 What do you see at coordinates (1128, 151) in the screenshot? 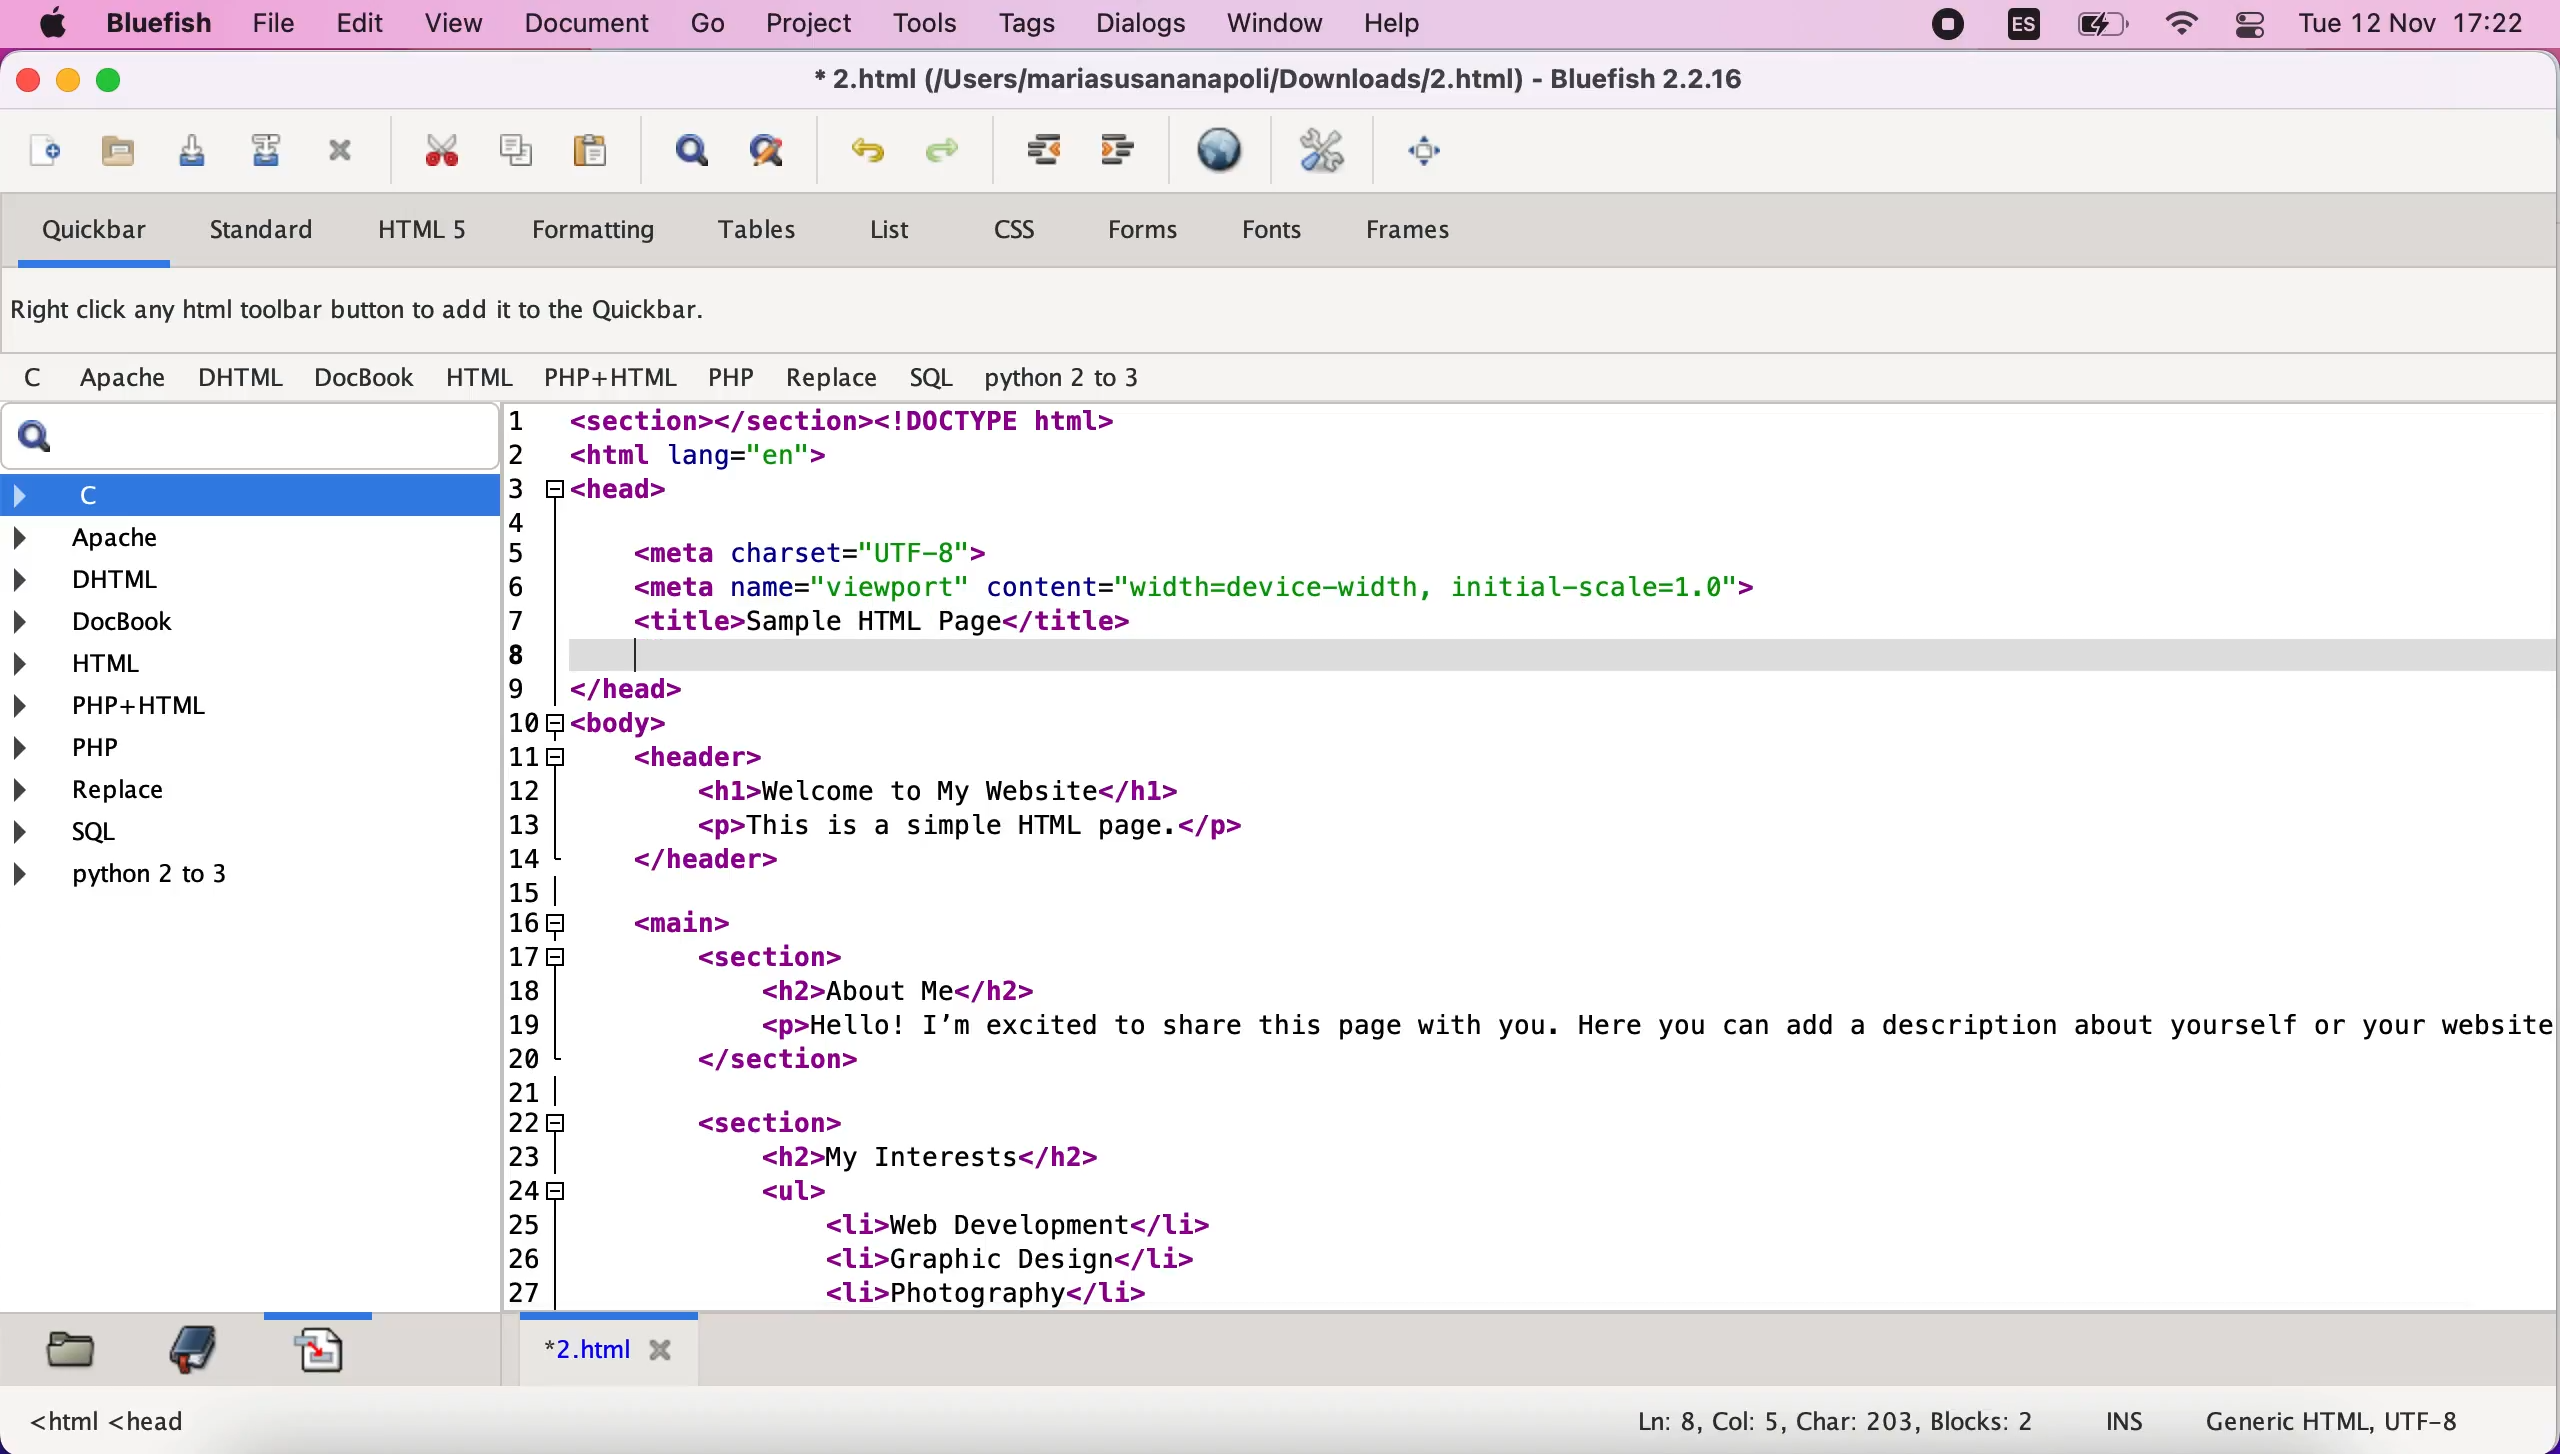
I see `unindent` at bounding box center [1128, 151].